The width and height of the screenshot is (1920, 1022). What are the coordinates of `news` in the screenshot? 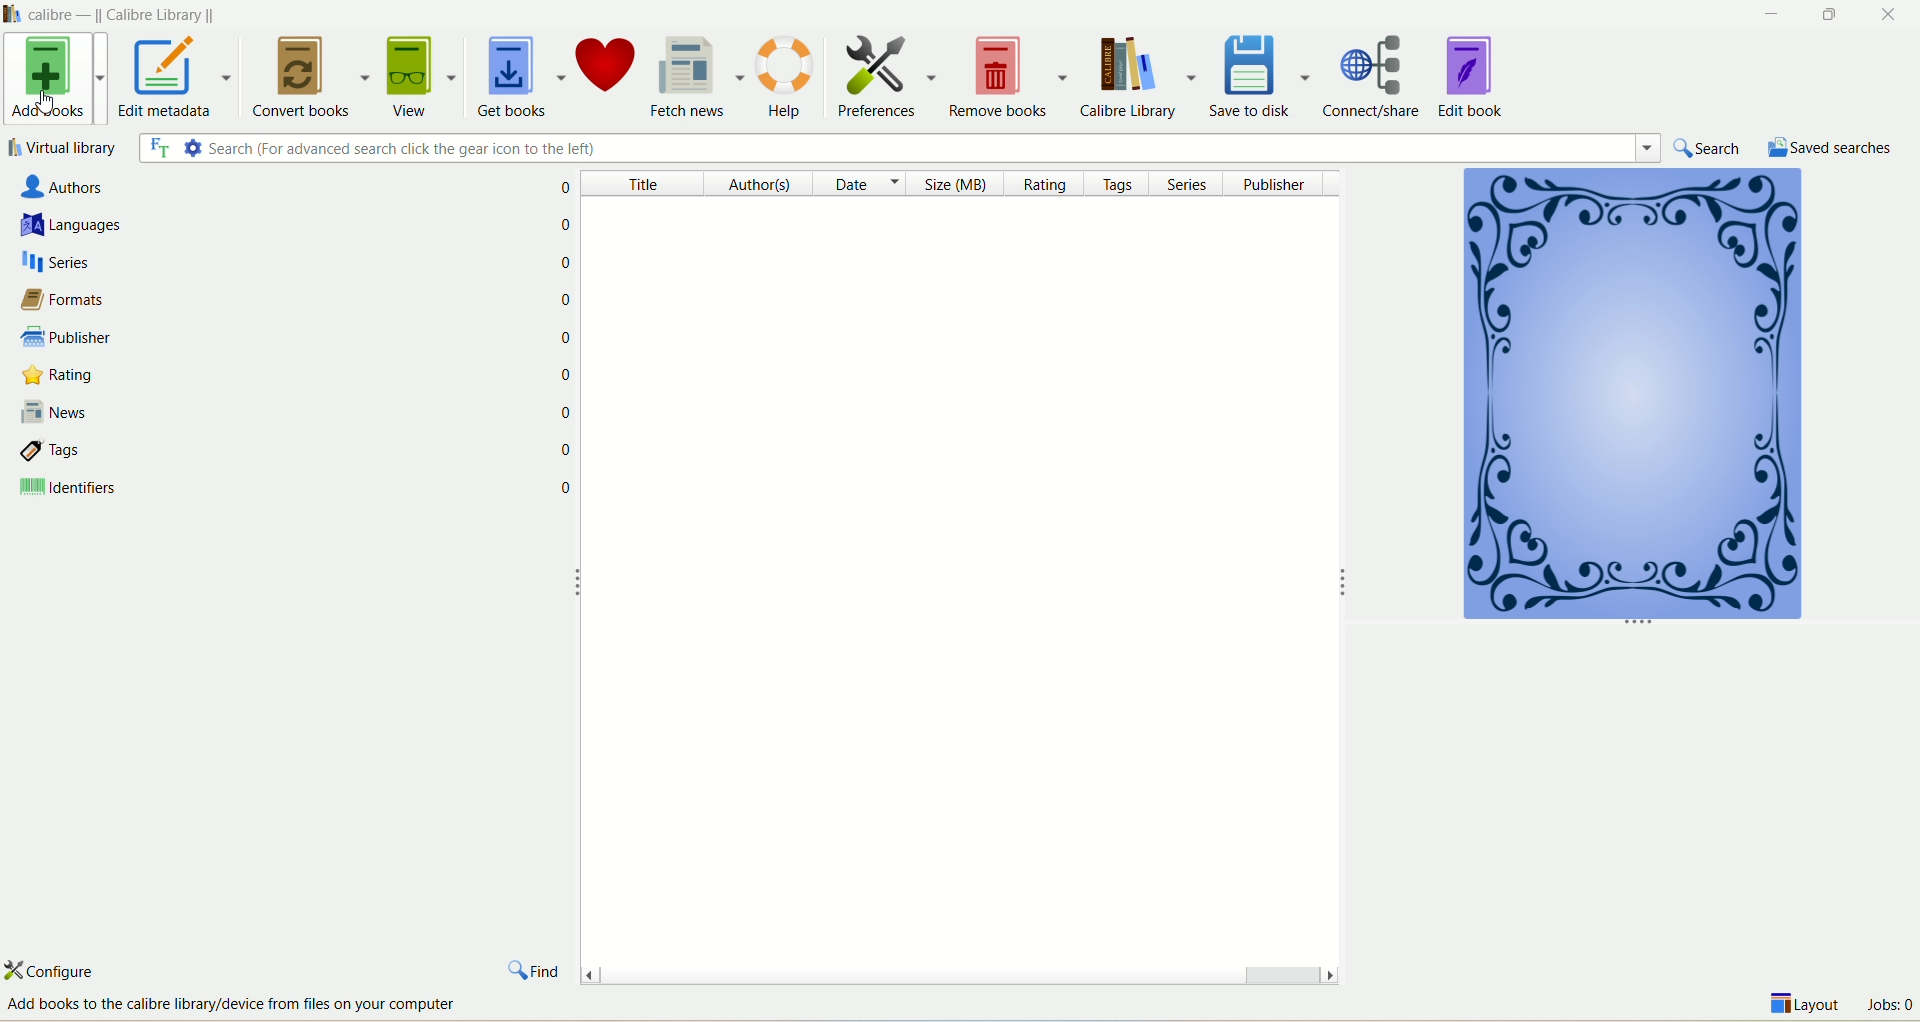 It's located at (267, 411).